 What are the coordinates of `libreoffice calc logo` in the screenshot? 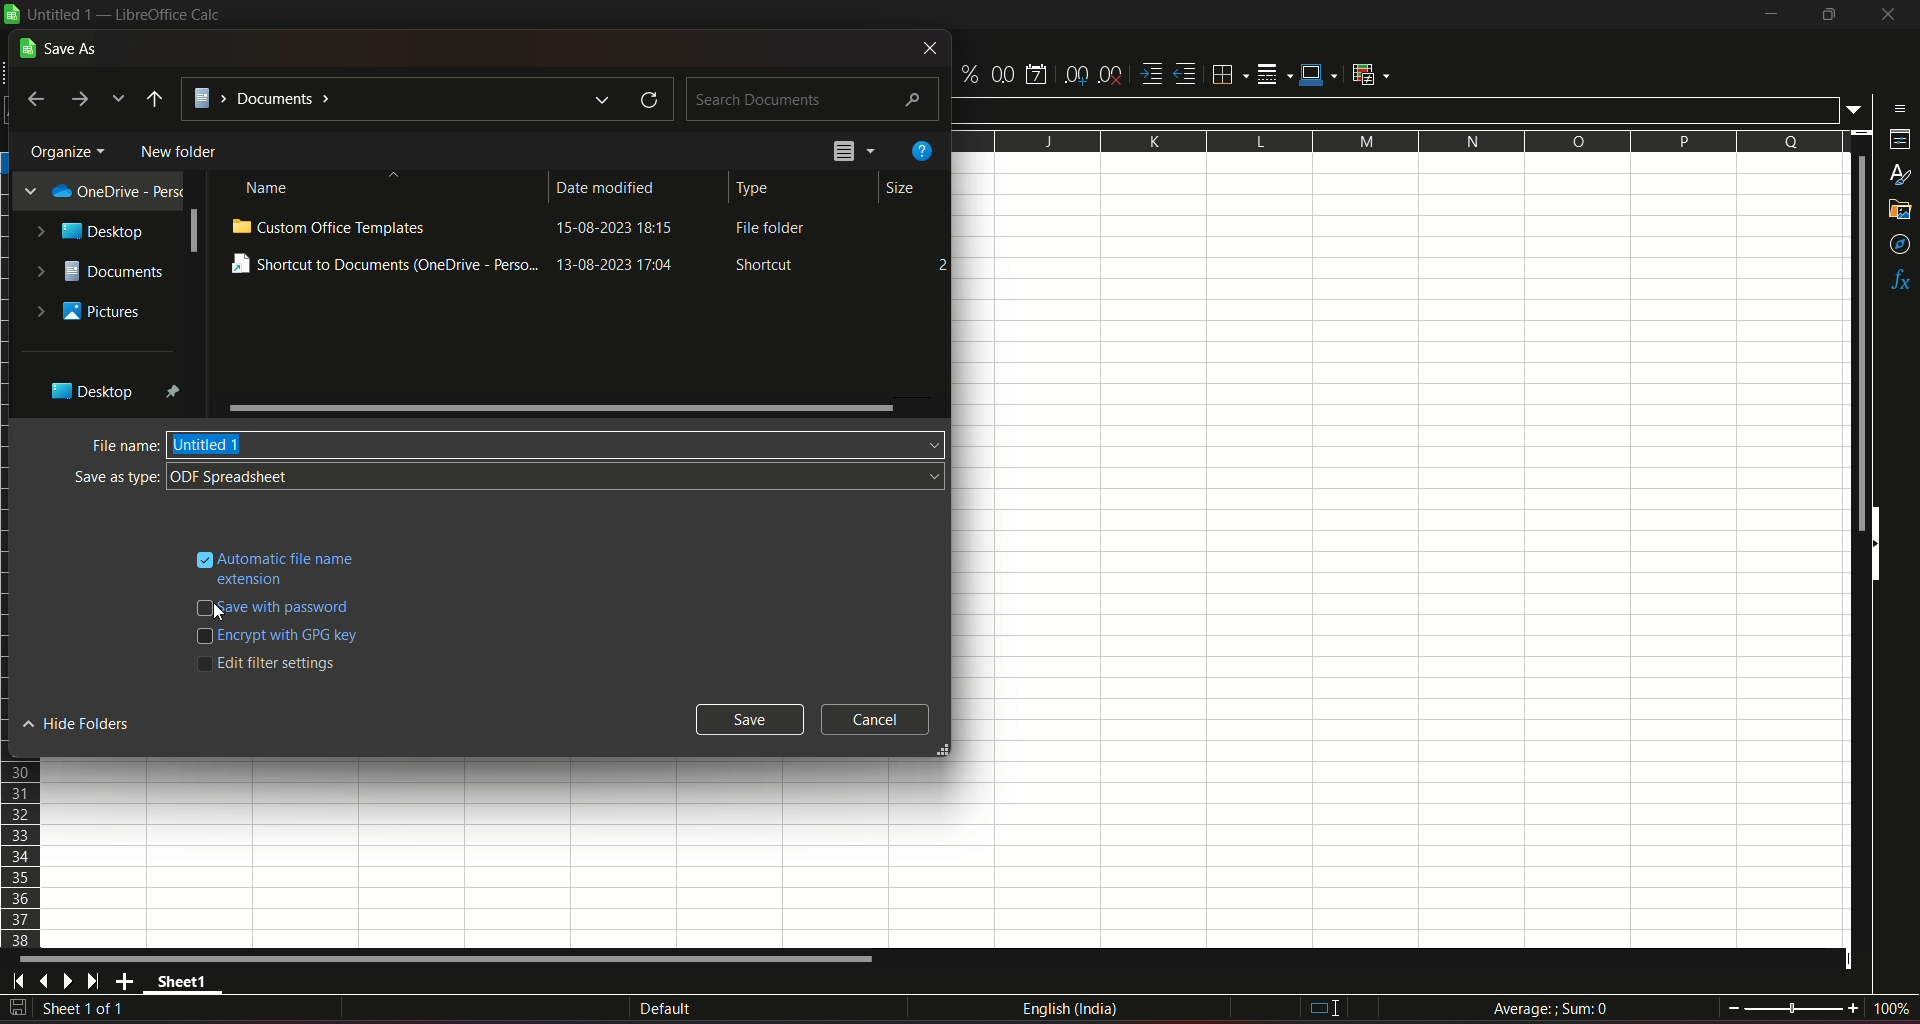 It's located at (12, 15).